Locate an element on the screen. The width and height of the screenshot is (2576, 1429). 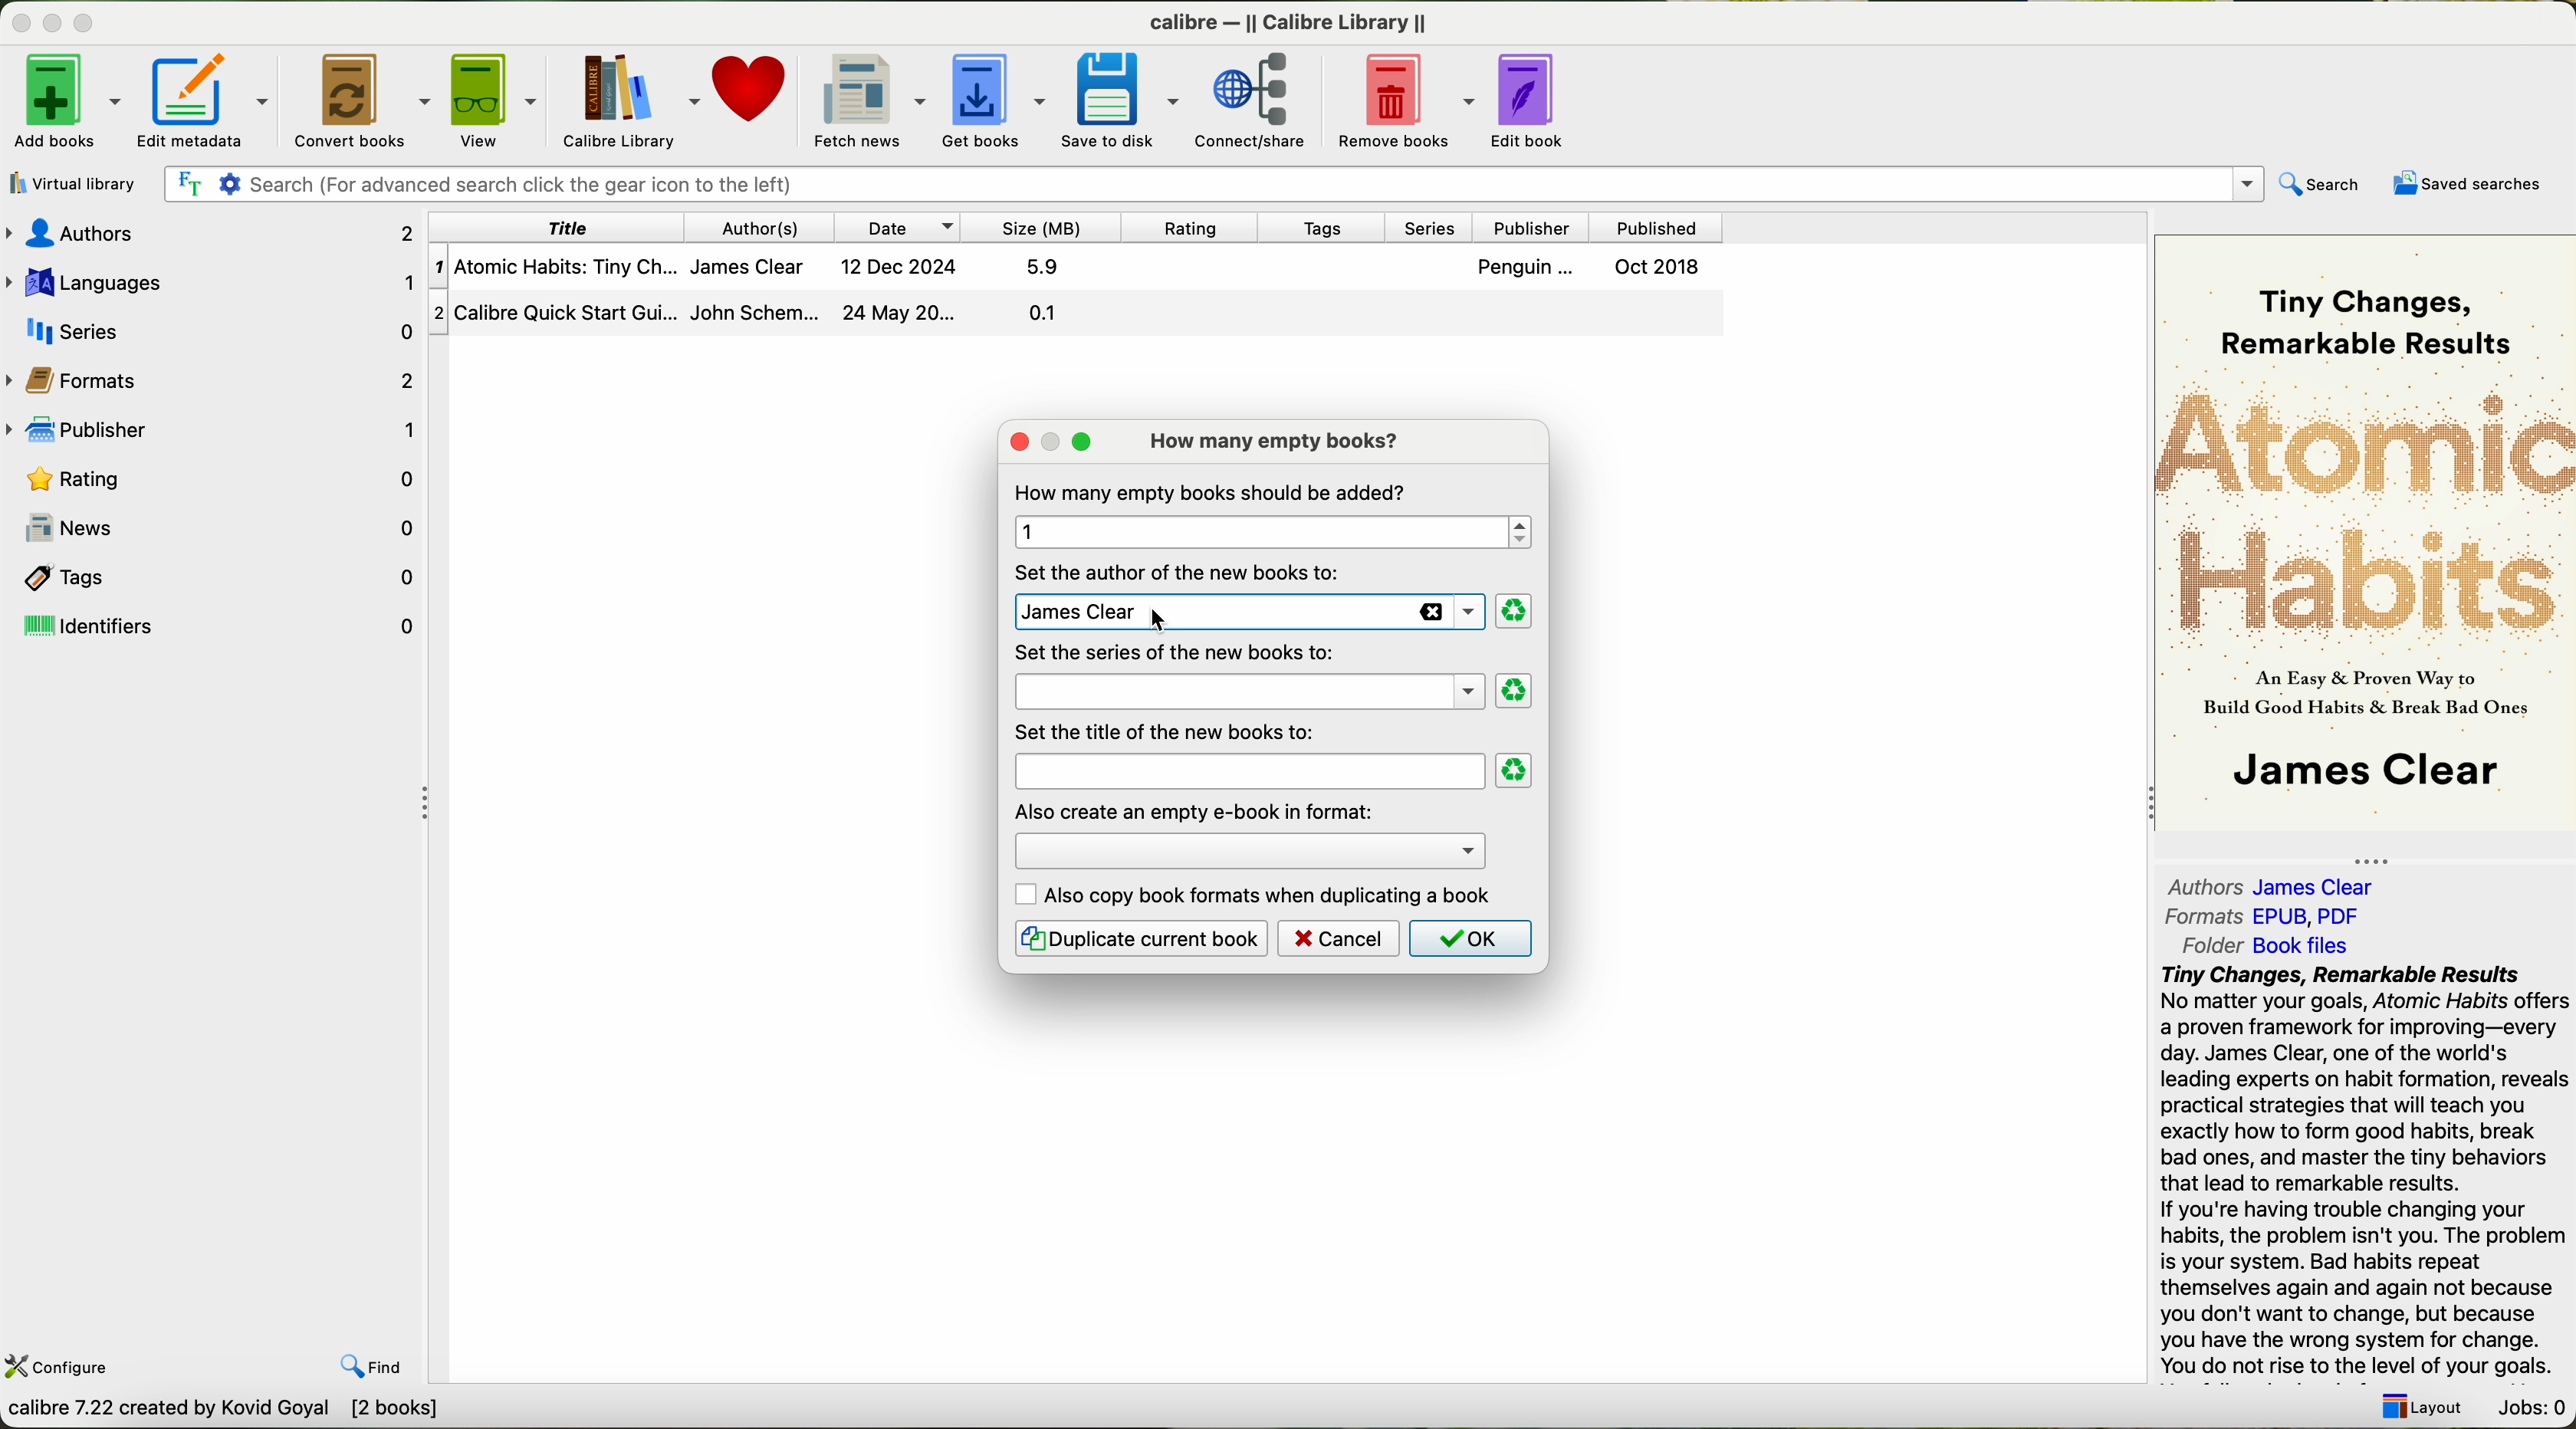
rating is located at coordinates (1188, 228).